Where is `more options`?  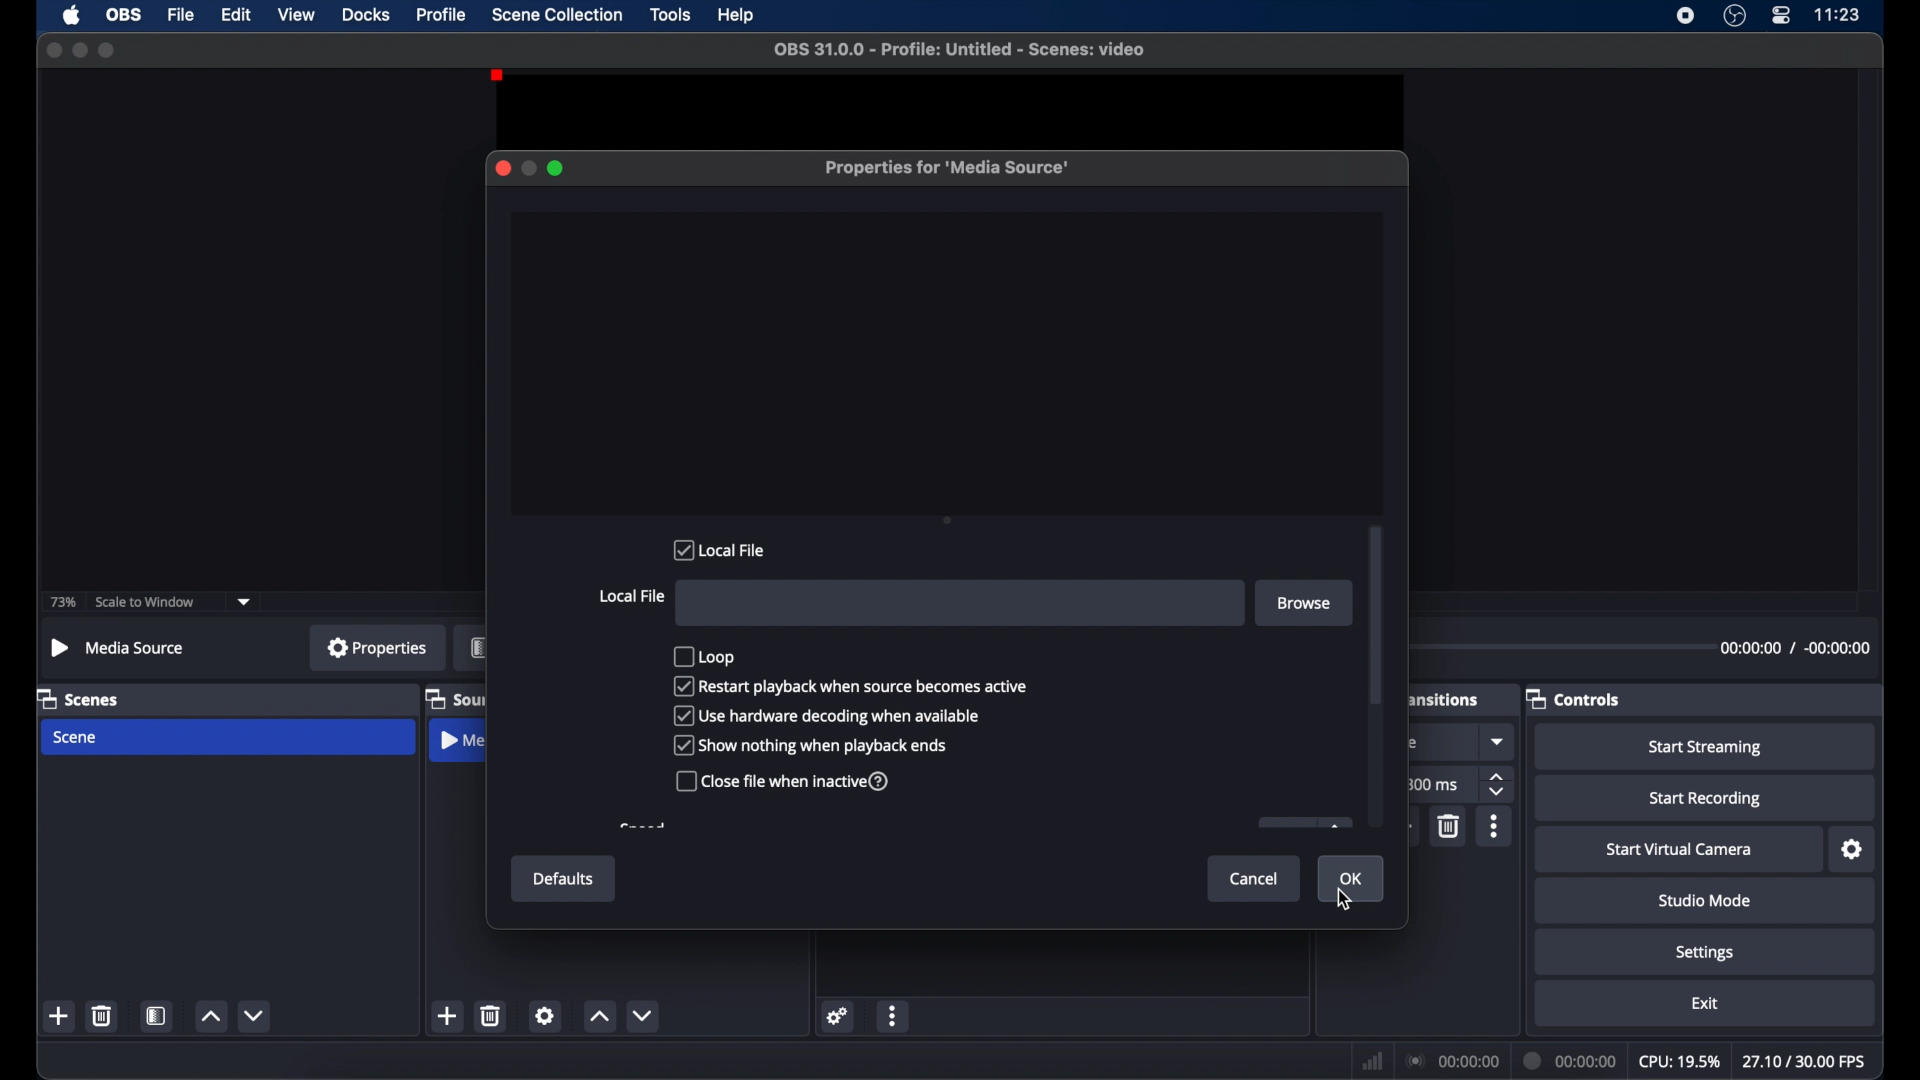
more options is located at coordinates (1494, 826).